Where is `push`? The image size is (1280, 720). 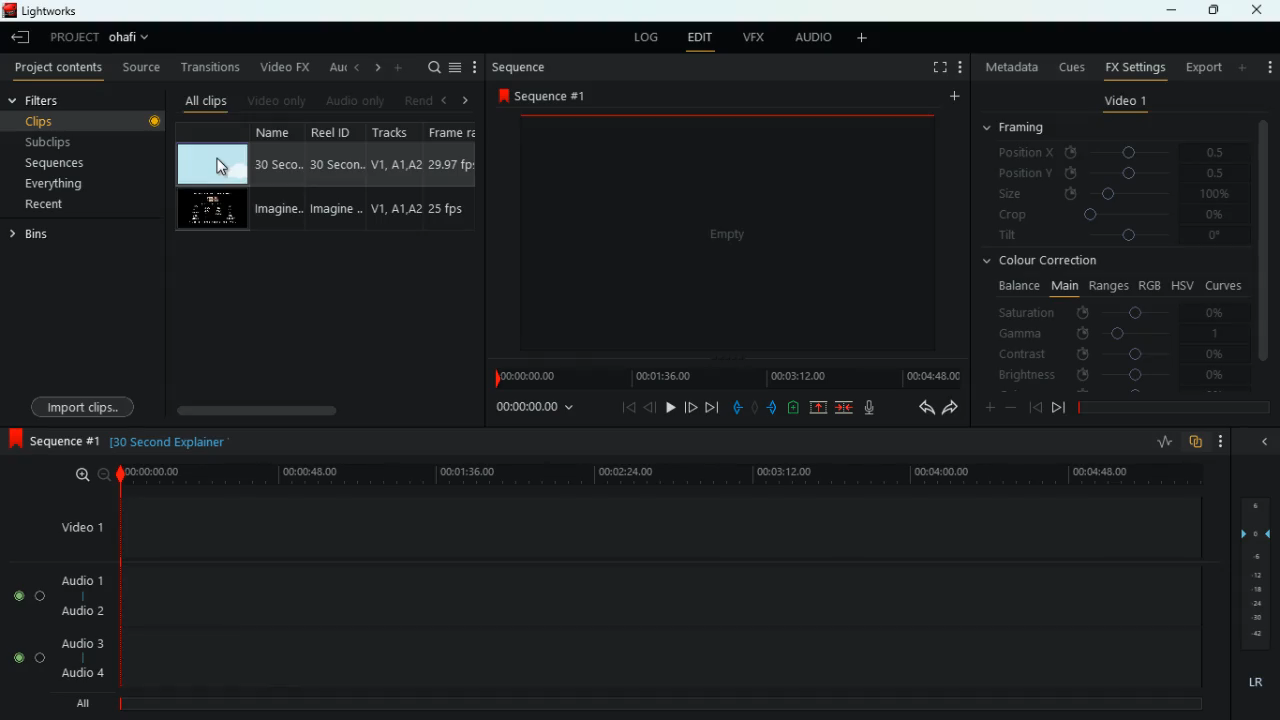
push is located at coordinates (773, 408).